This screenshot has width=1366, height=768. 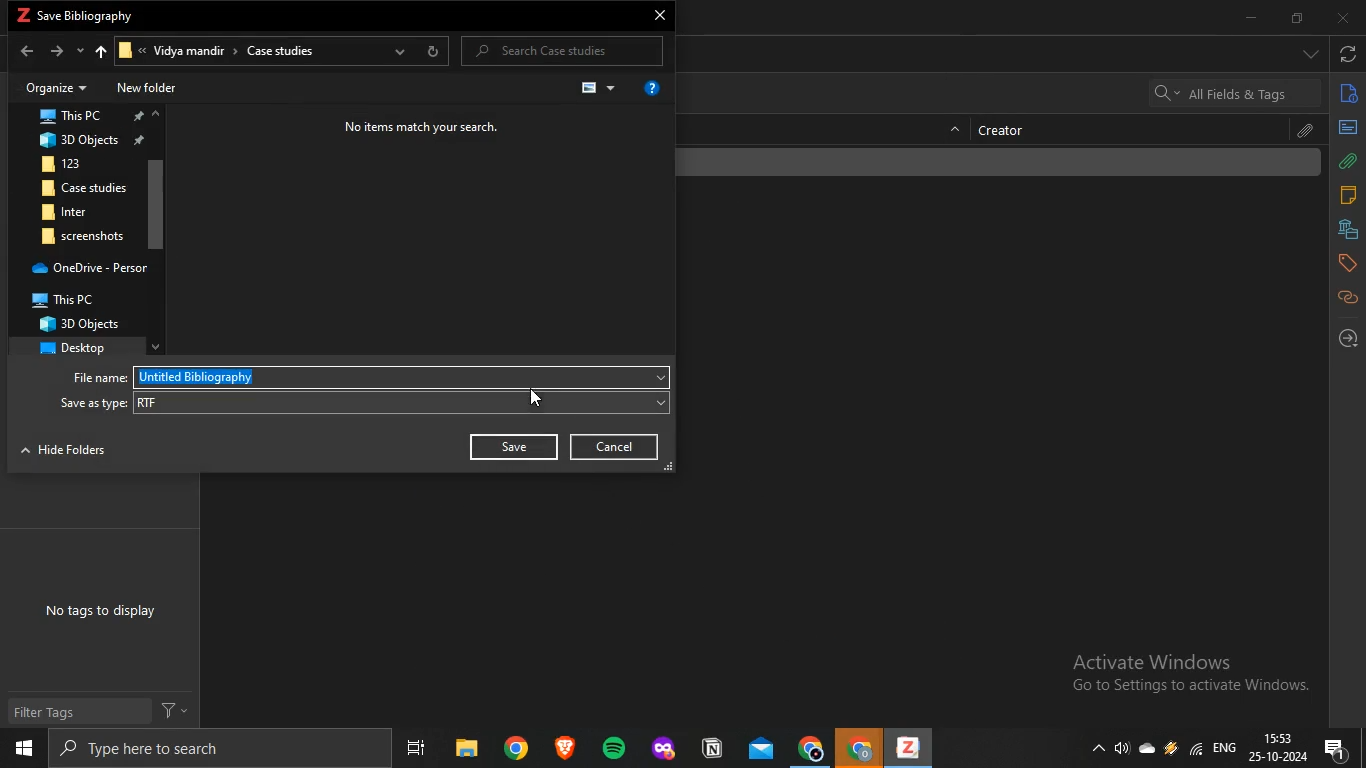 What do you see at coordinates (88, 188) in the screenshot?
I see `Case studies` at bounding box center [88, 188].